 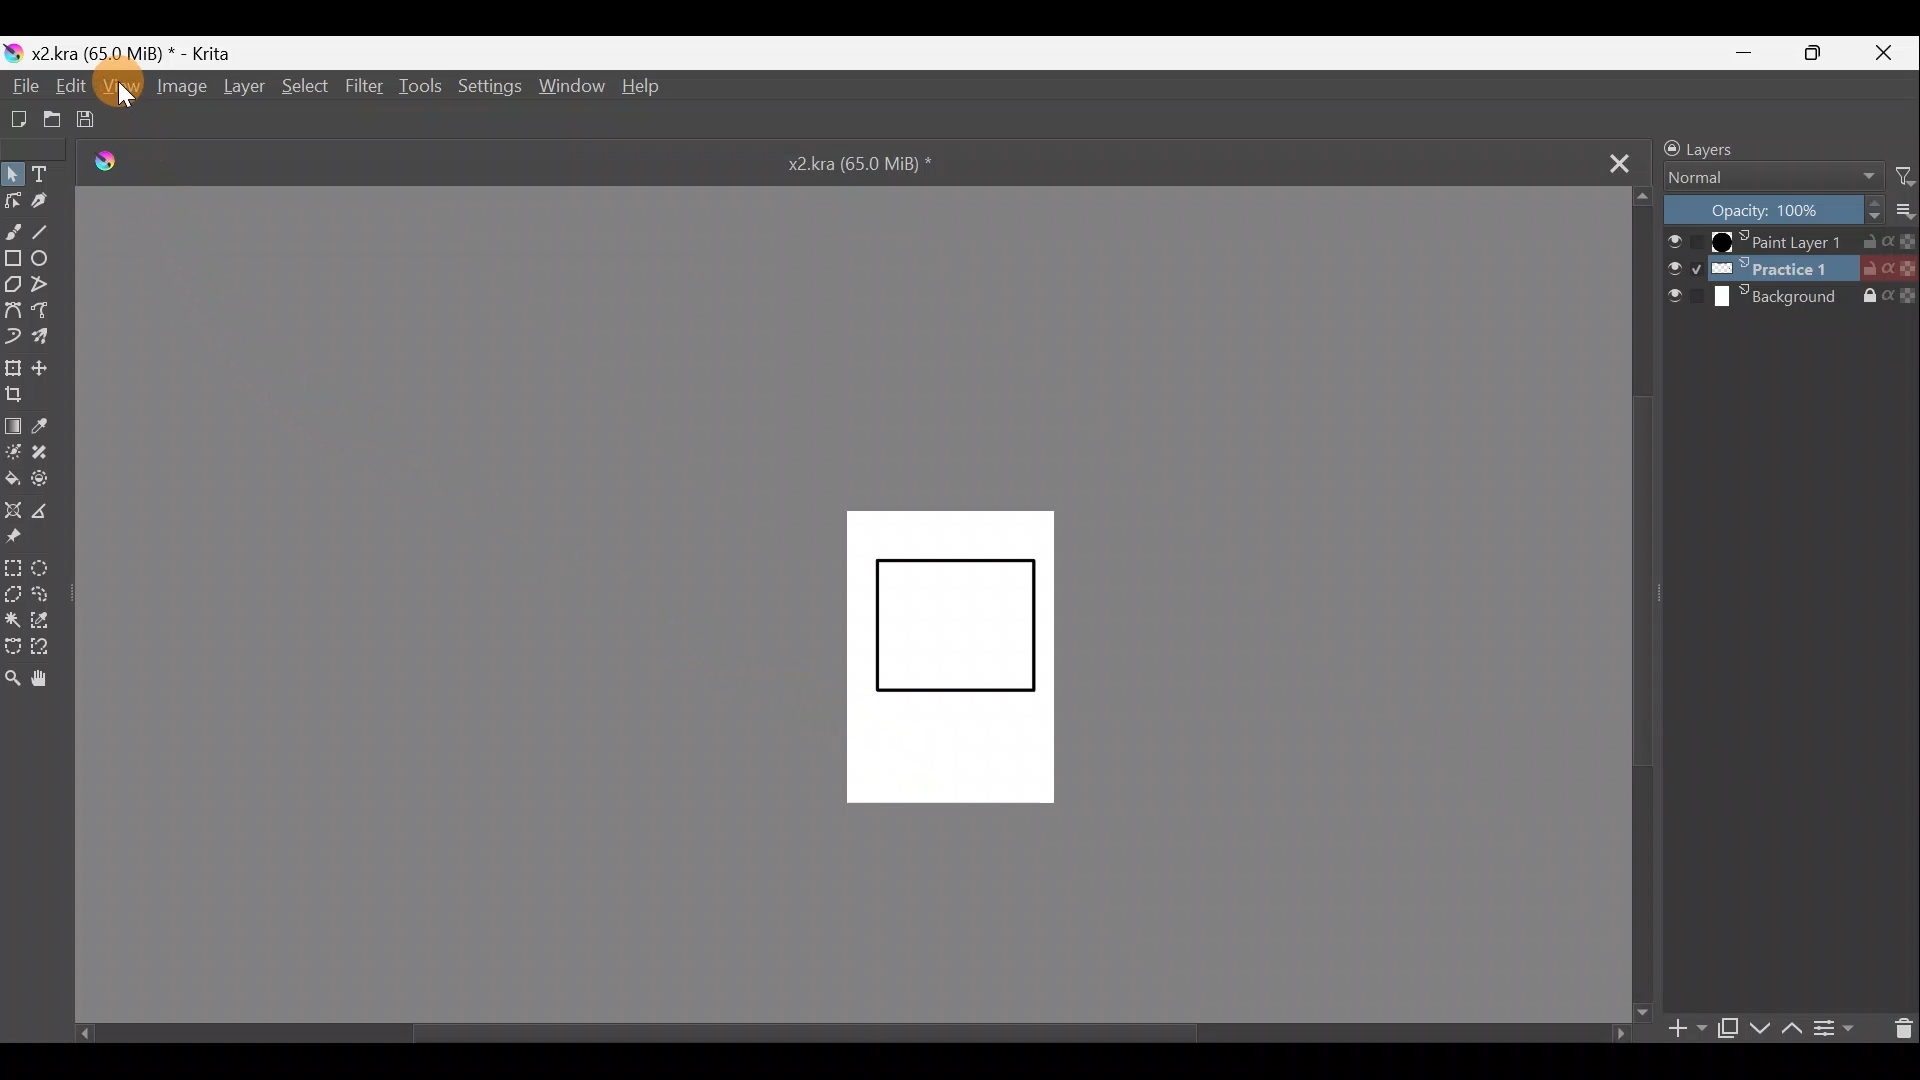 I want to click on Cursor, so click(x=122, y=83).